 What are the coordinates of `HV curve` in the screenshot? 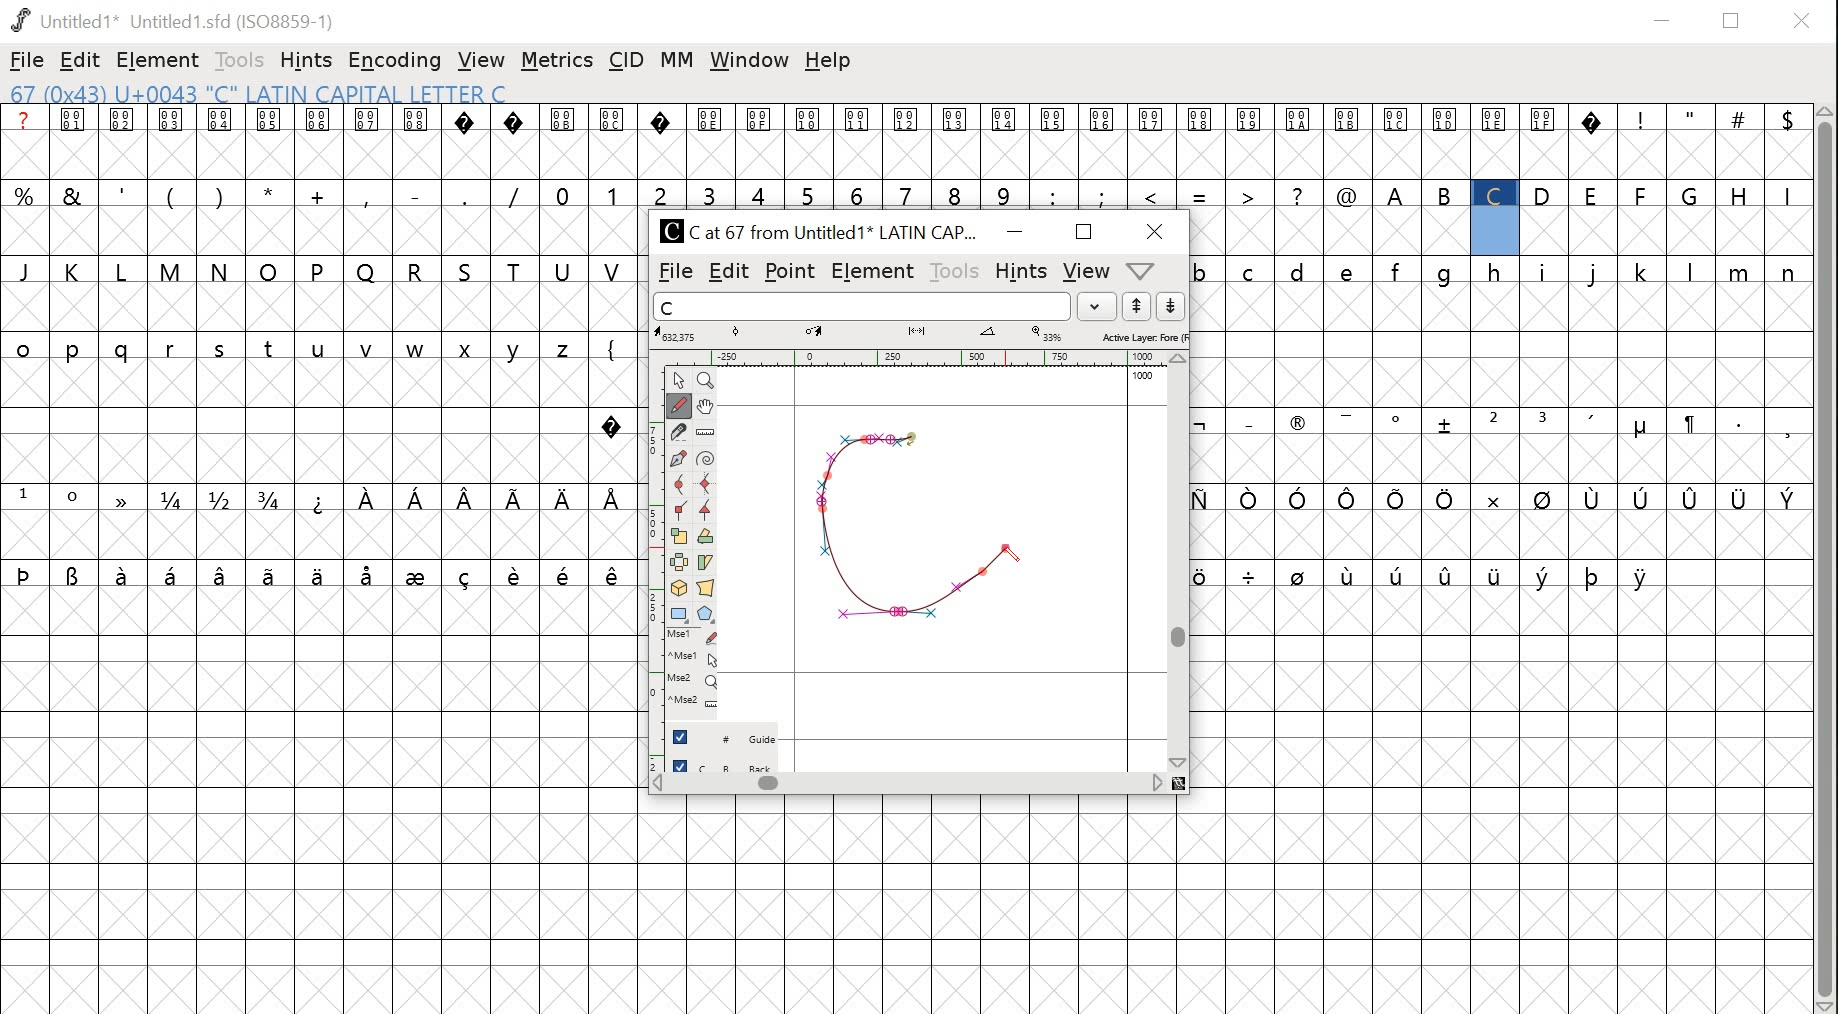 It's located at (708, 486).